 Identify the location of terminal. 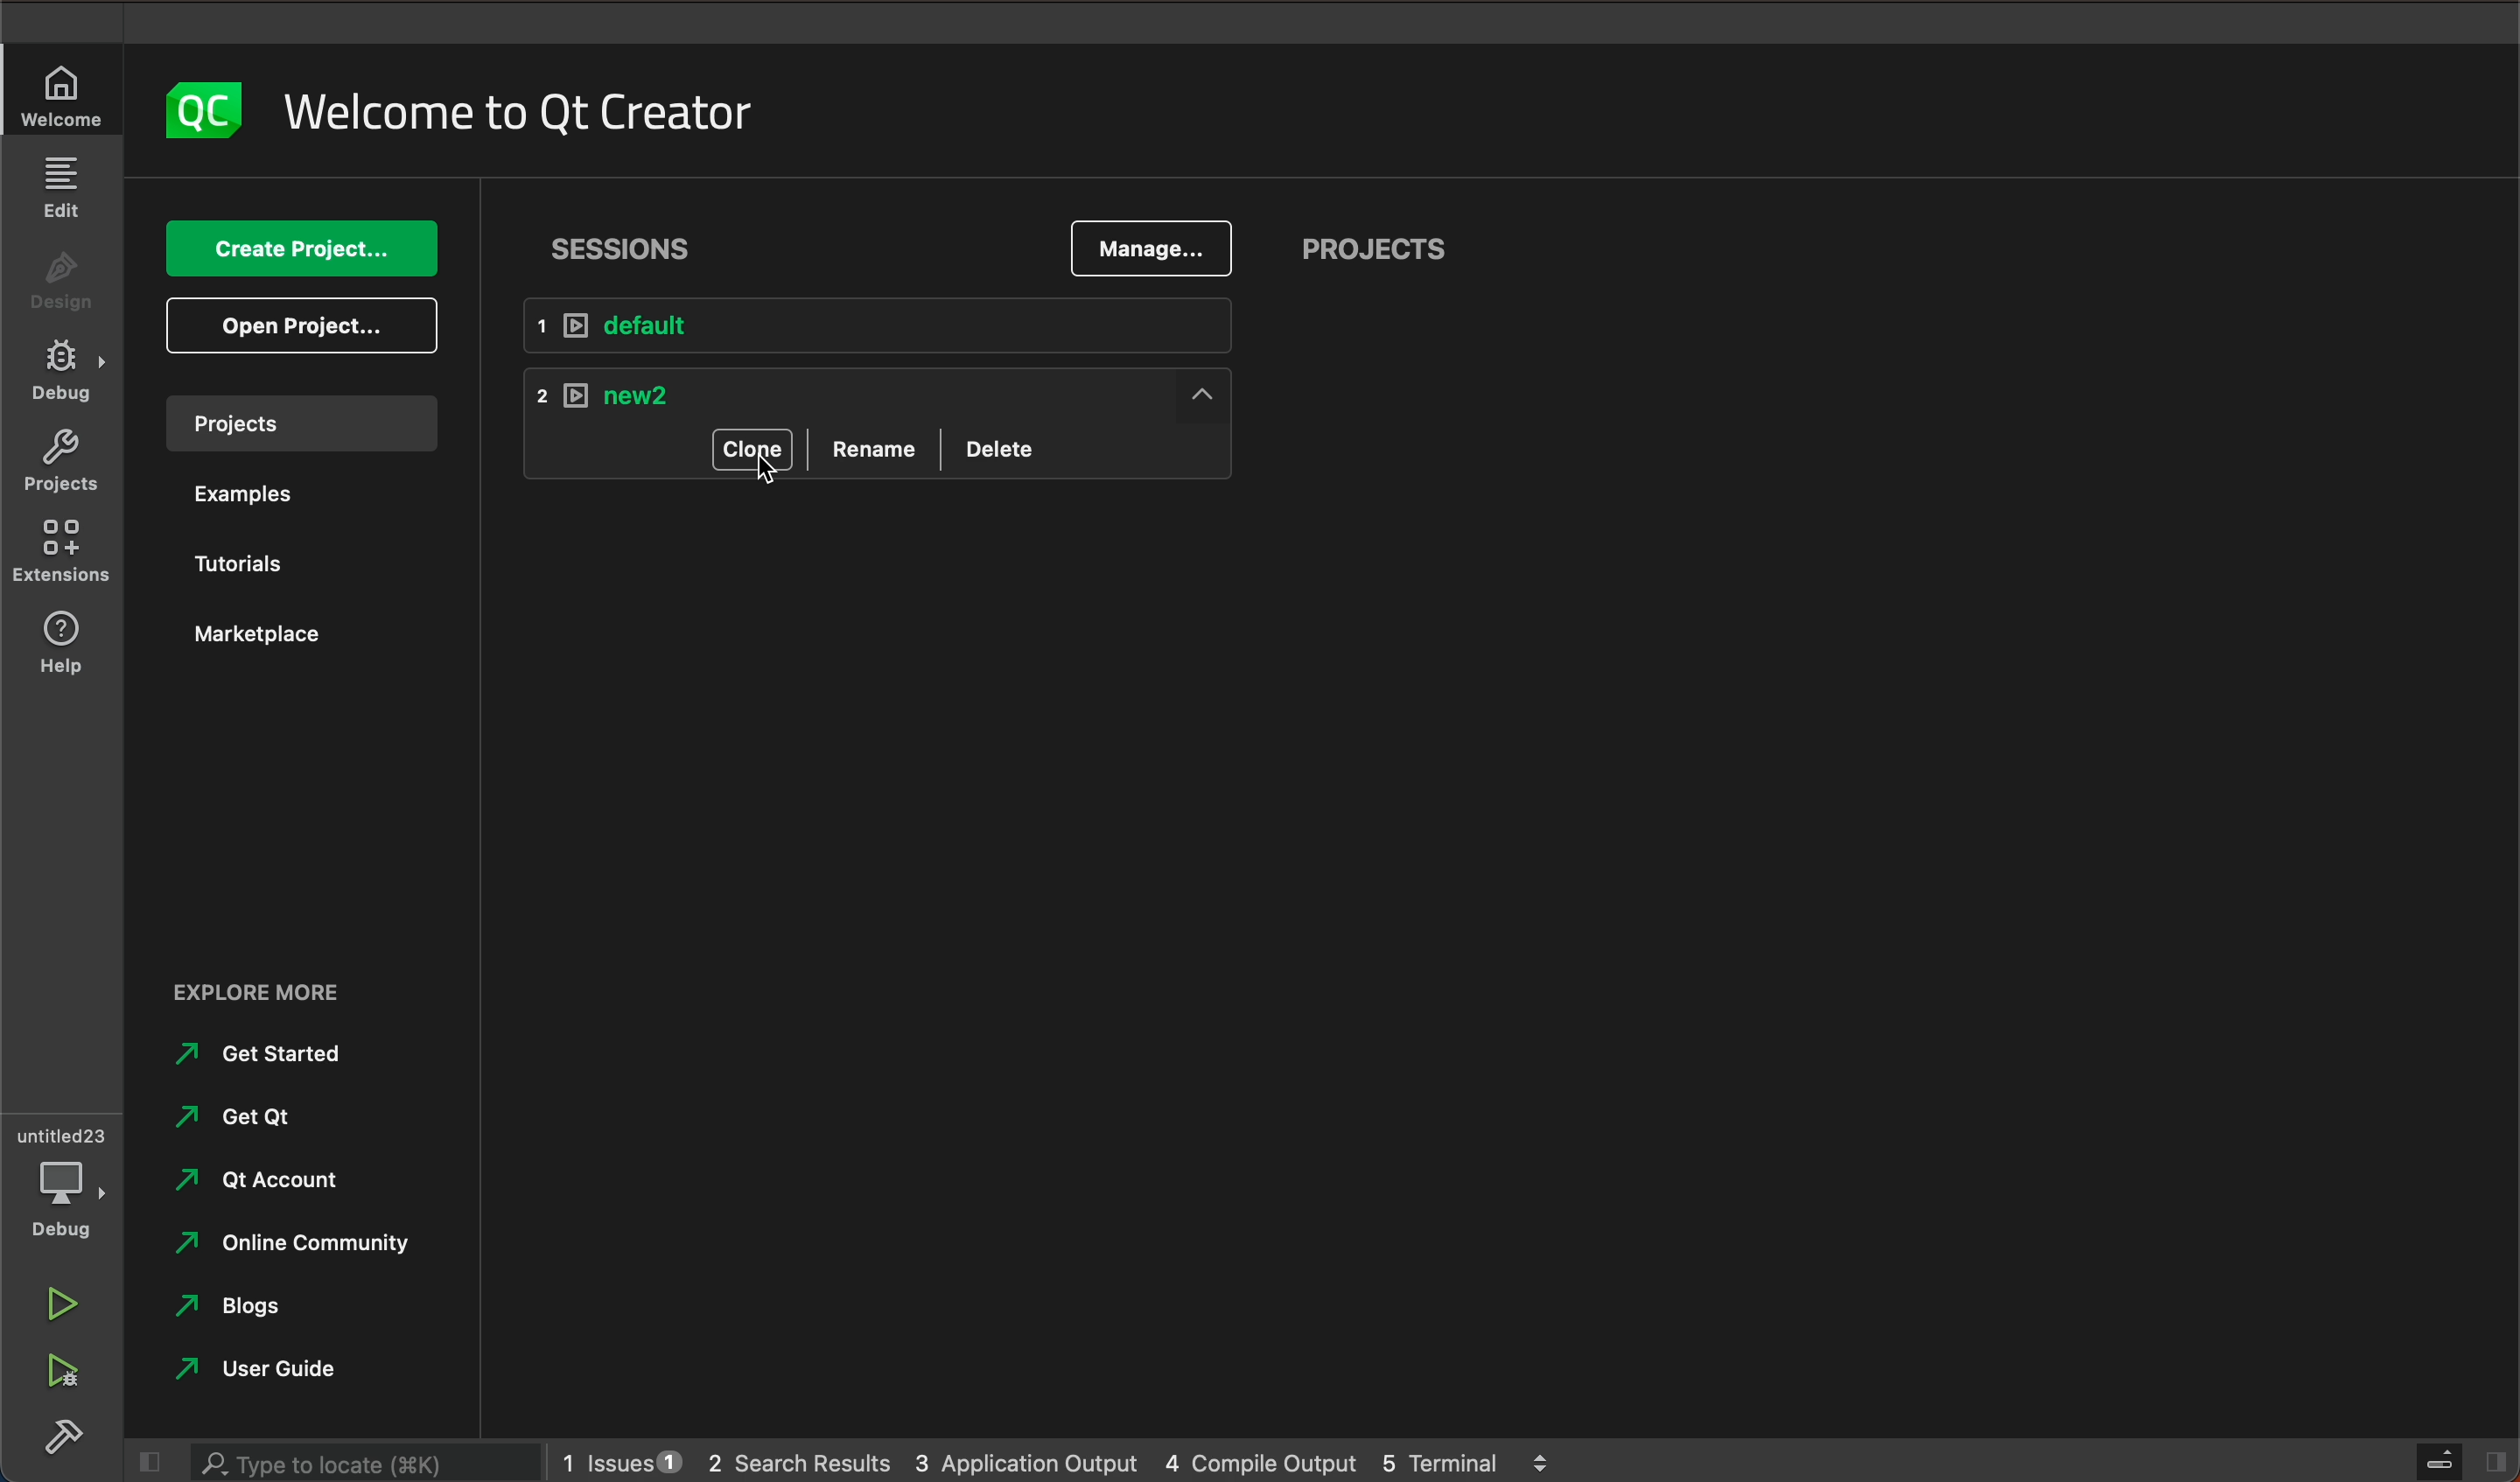
(1470, 1458).